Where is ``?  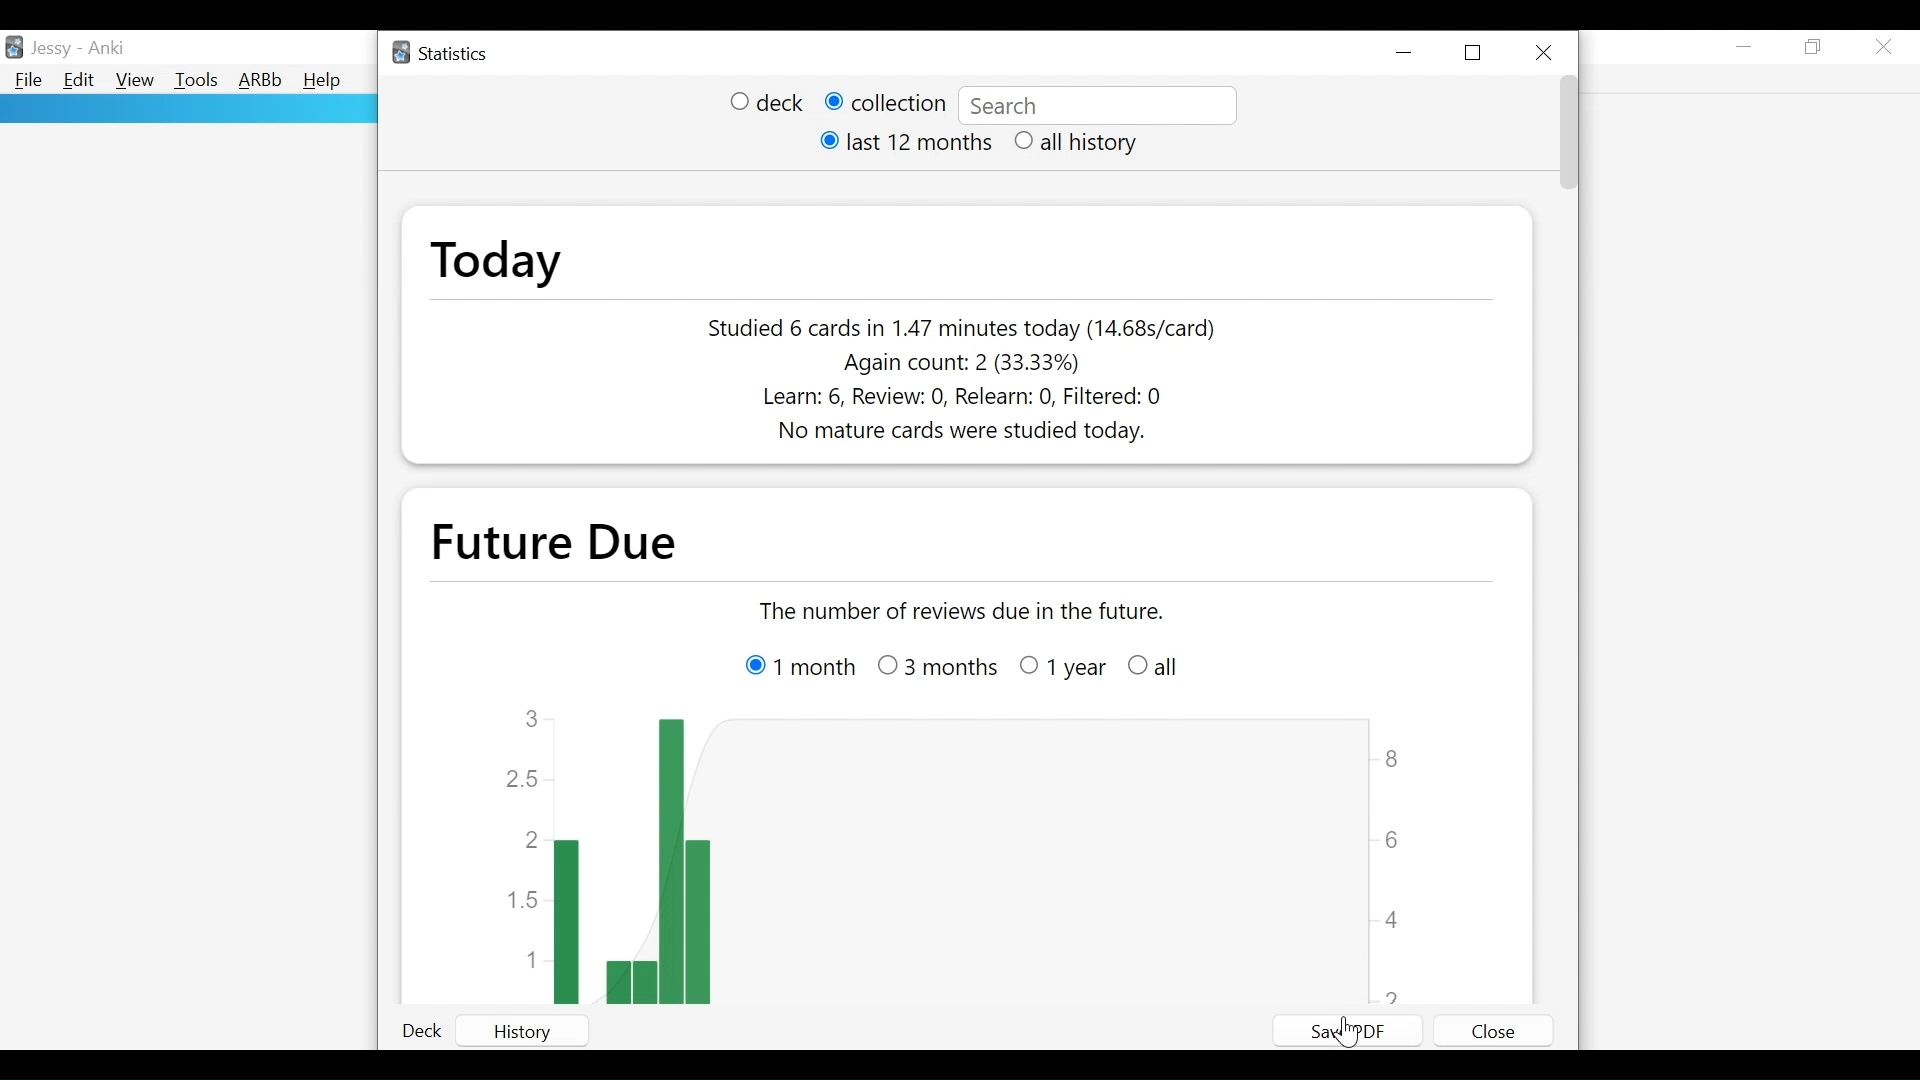  is located at coordinates (1062, 670).